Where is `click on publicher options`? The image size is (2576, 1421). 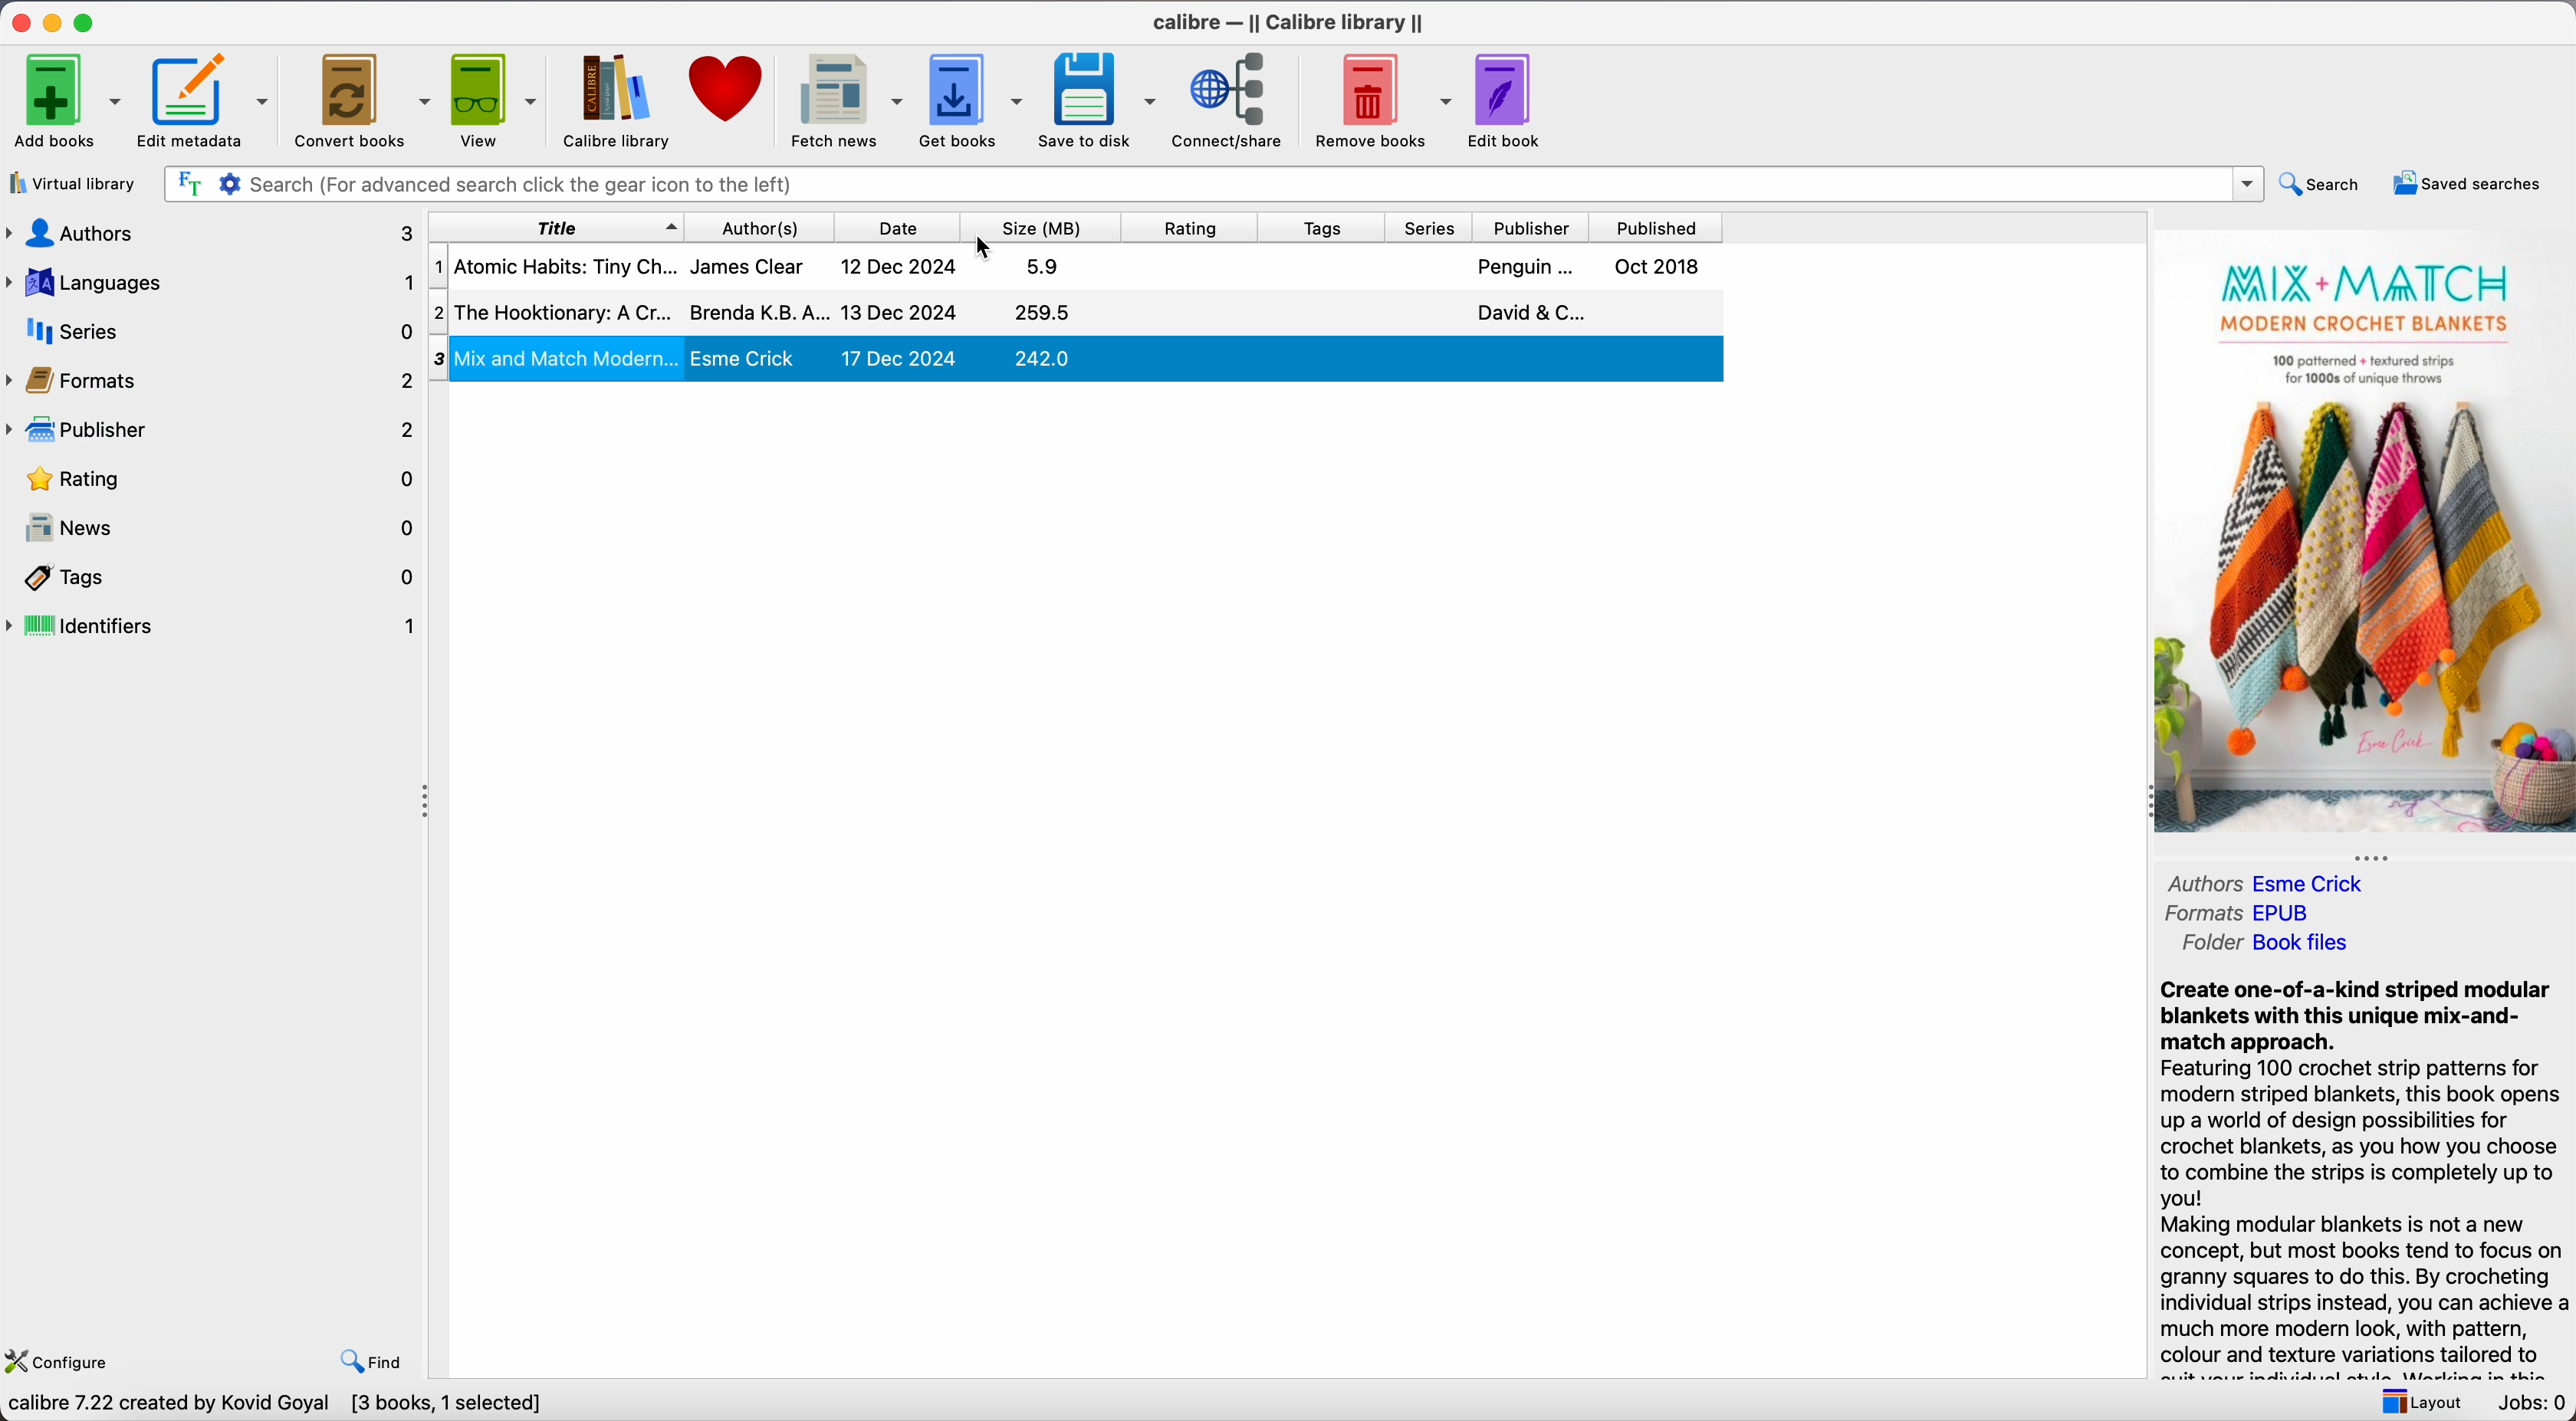
click on publicher options is located at coordinates (211, 433).